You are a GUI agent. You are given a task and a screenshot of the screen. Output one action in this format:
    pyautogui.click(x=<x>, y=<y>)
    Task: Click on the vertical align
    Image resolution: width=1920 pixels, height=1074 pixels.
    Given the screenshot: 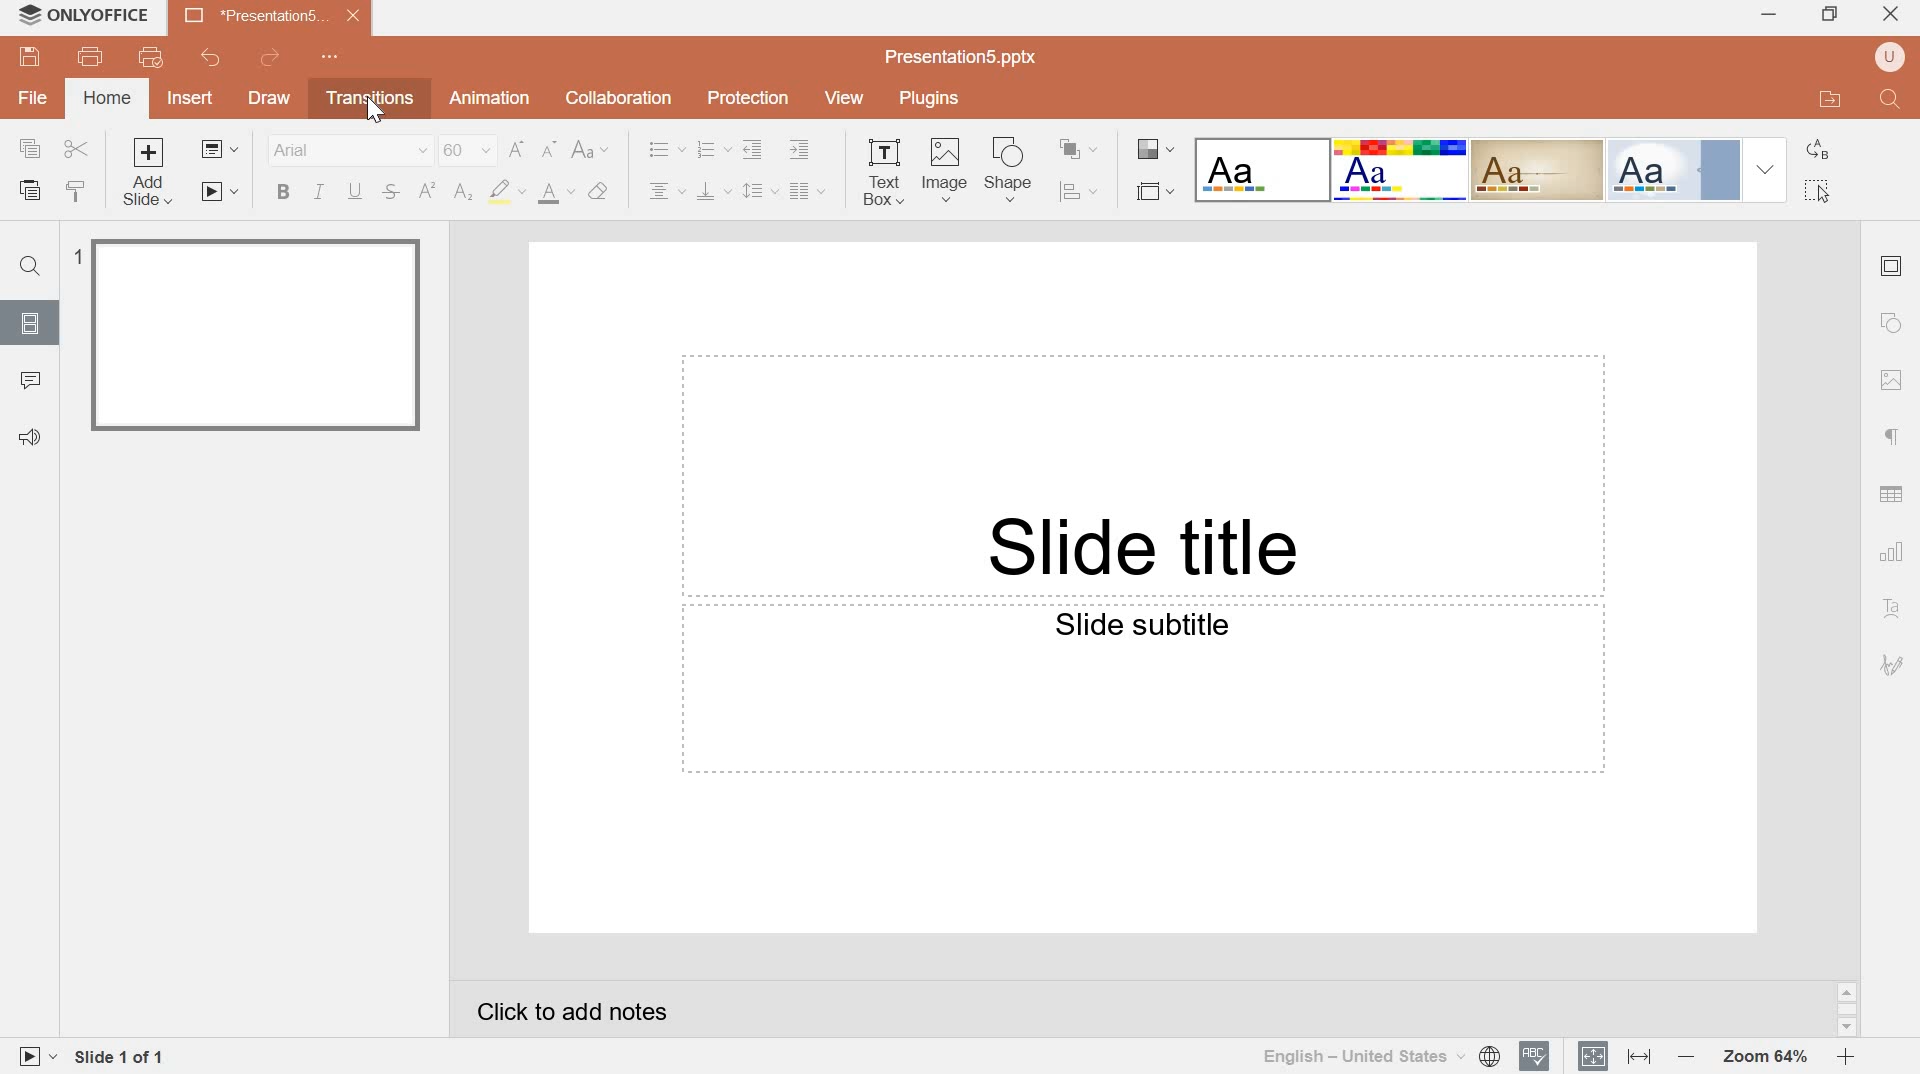 What is the action you would take?
    pyautogui.click(x=715, y=189)
    